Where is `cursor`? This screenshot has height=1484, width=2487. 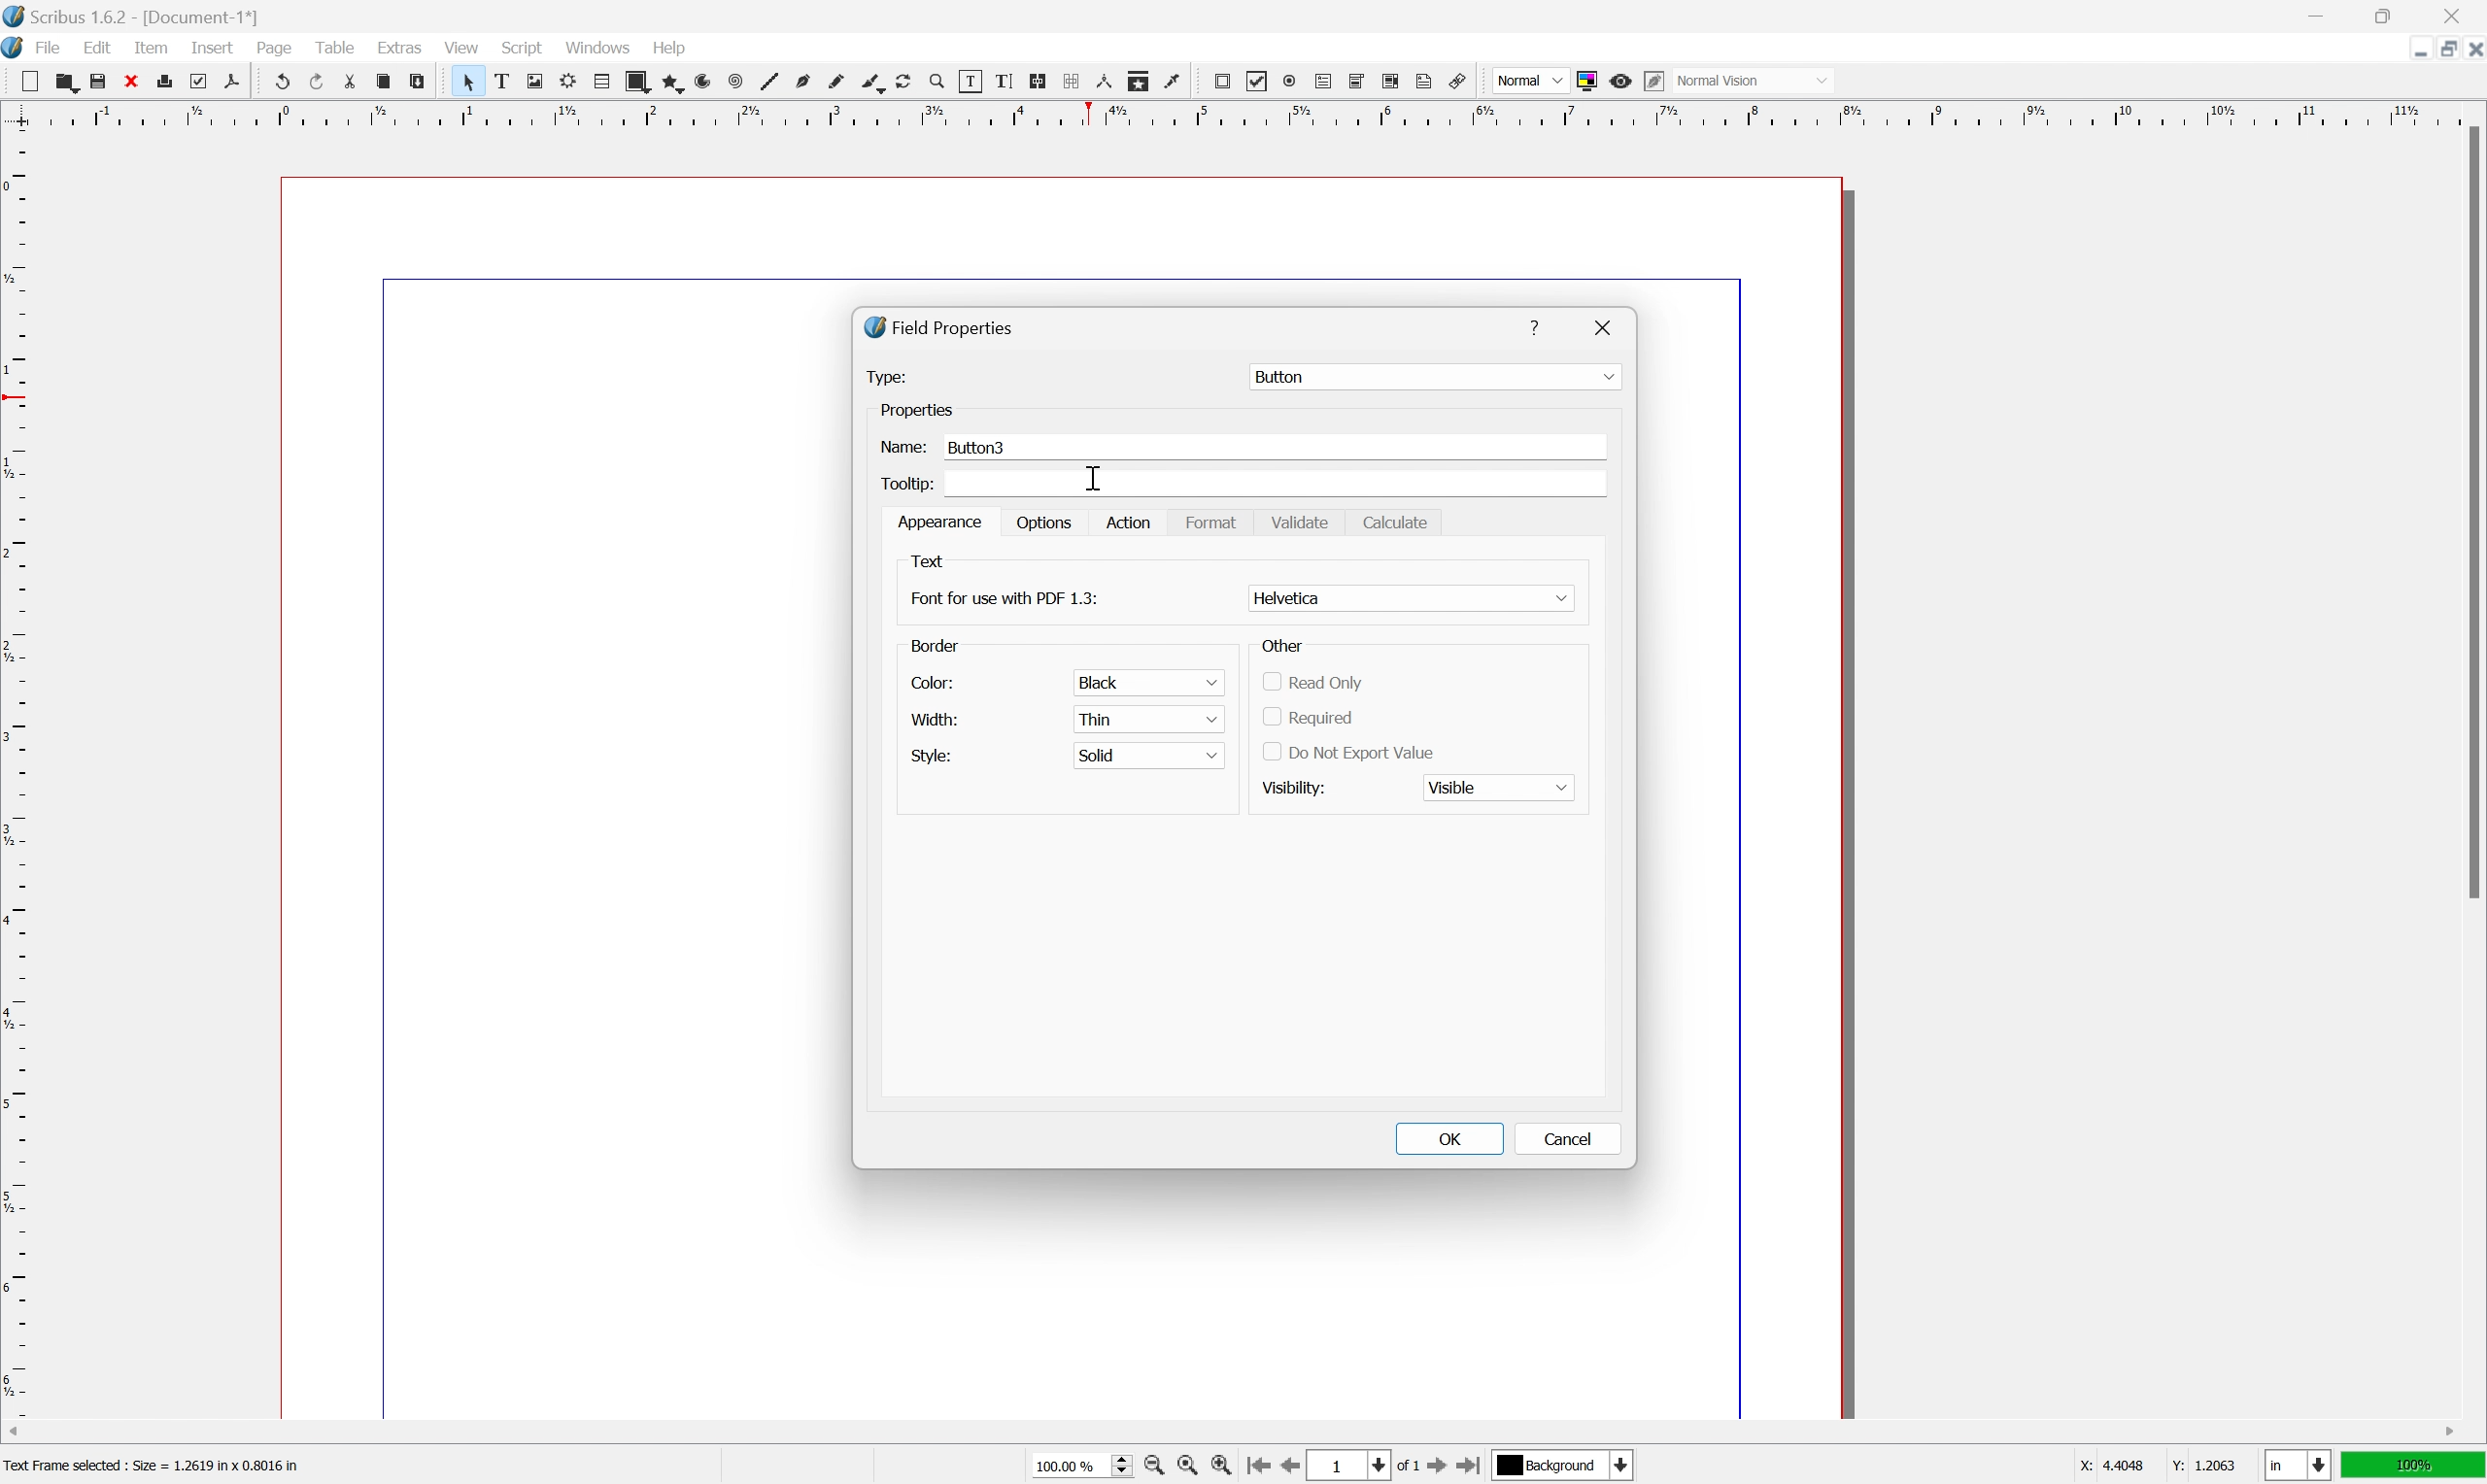 cursor is located at coordinates (1094, 478).